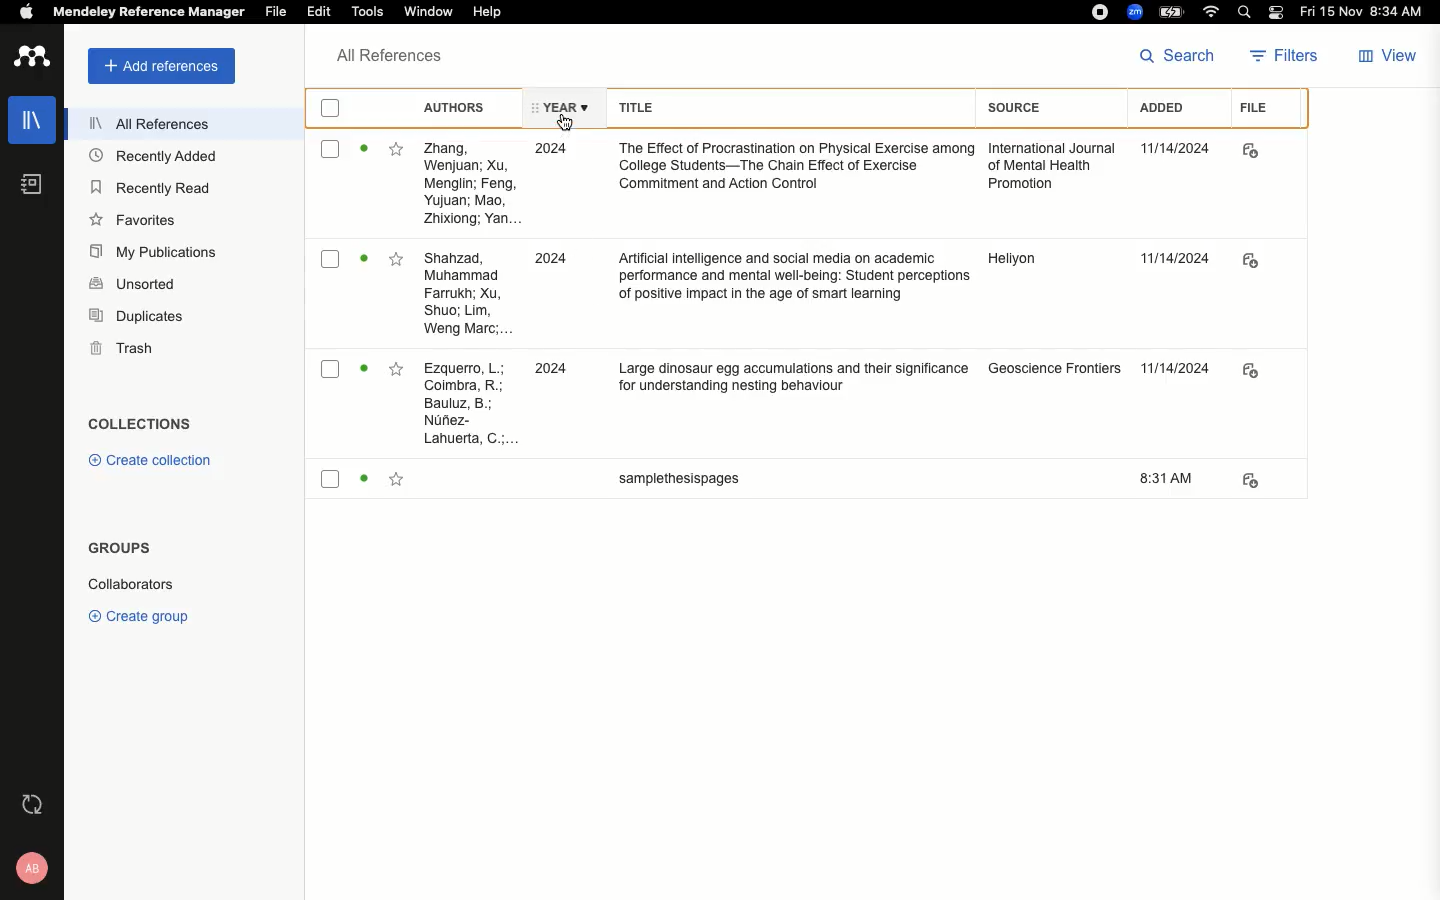 This screenshot has width=1440, height=900. What do you see at coordinates (395, 482) in the screenshot?
I see `mark as favorite` at bounding box center [395, 482].